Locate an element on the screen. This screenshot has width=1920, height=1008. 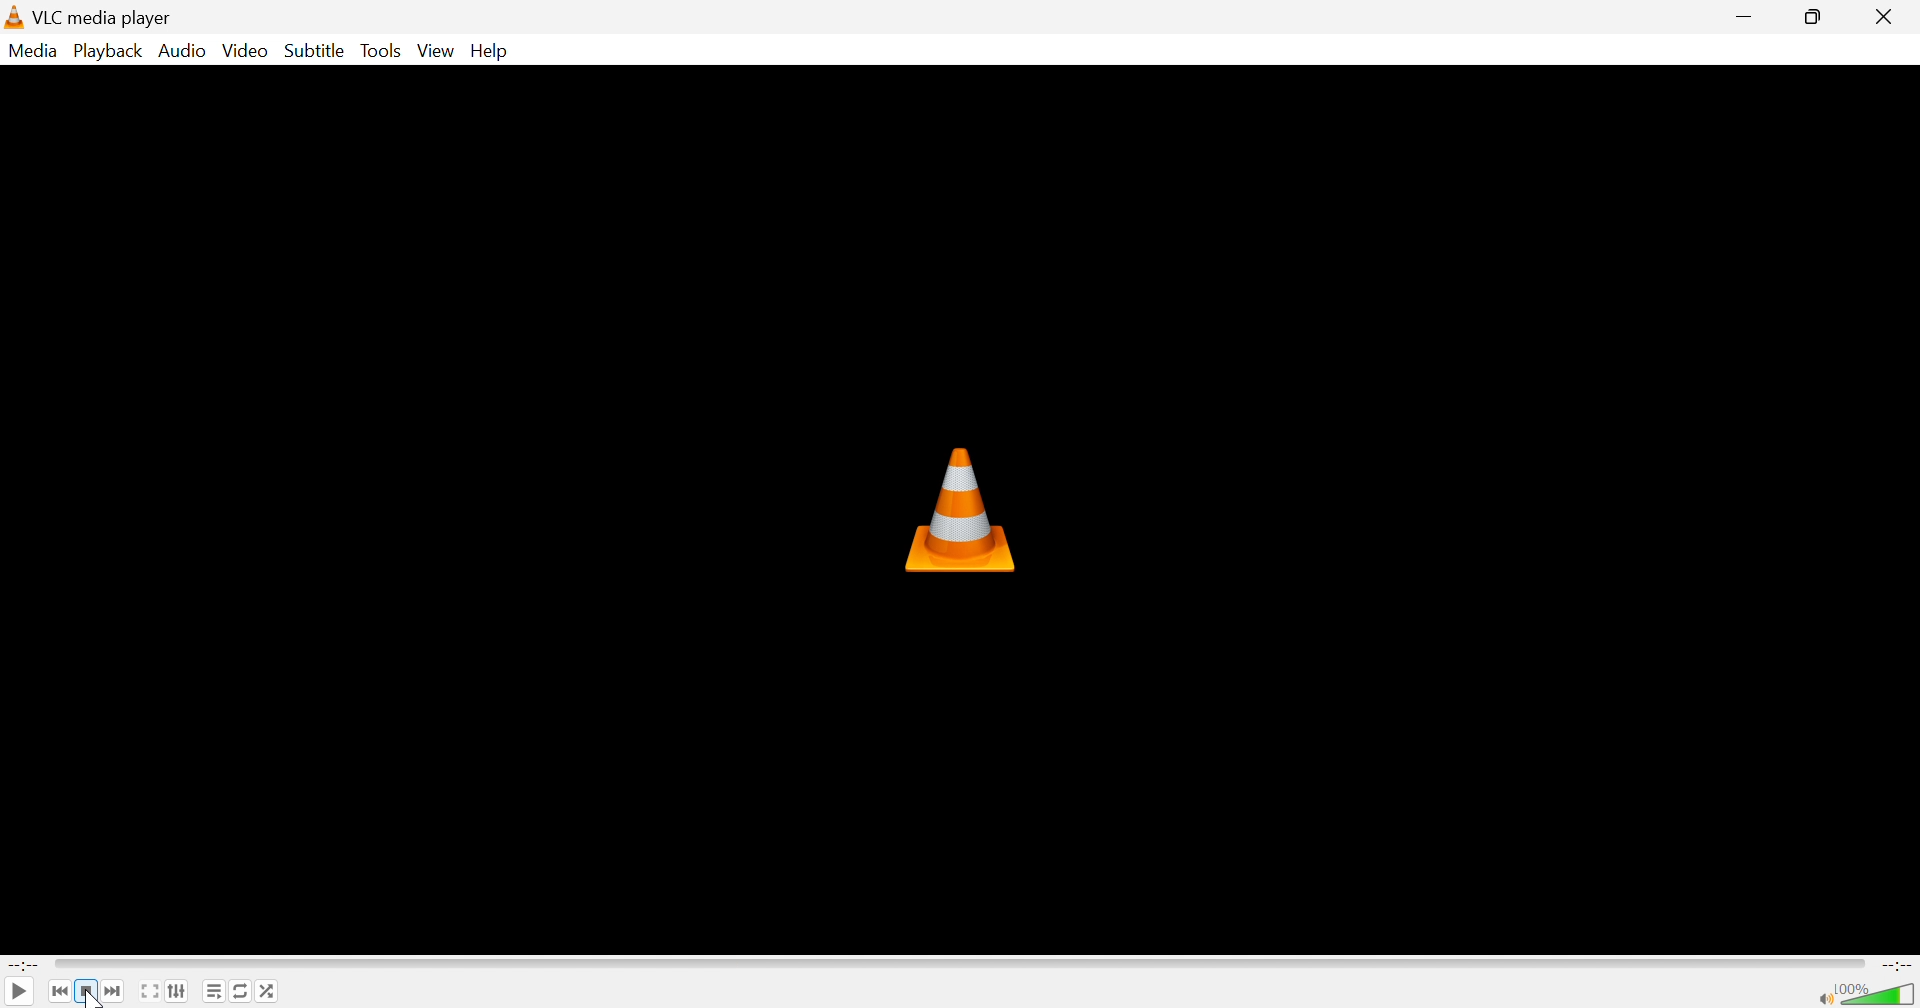
Audio is located at coordinates (183, 49).